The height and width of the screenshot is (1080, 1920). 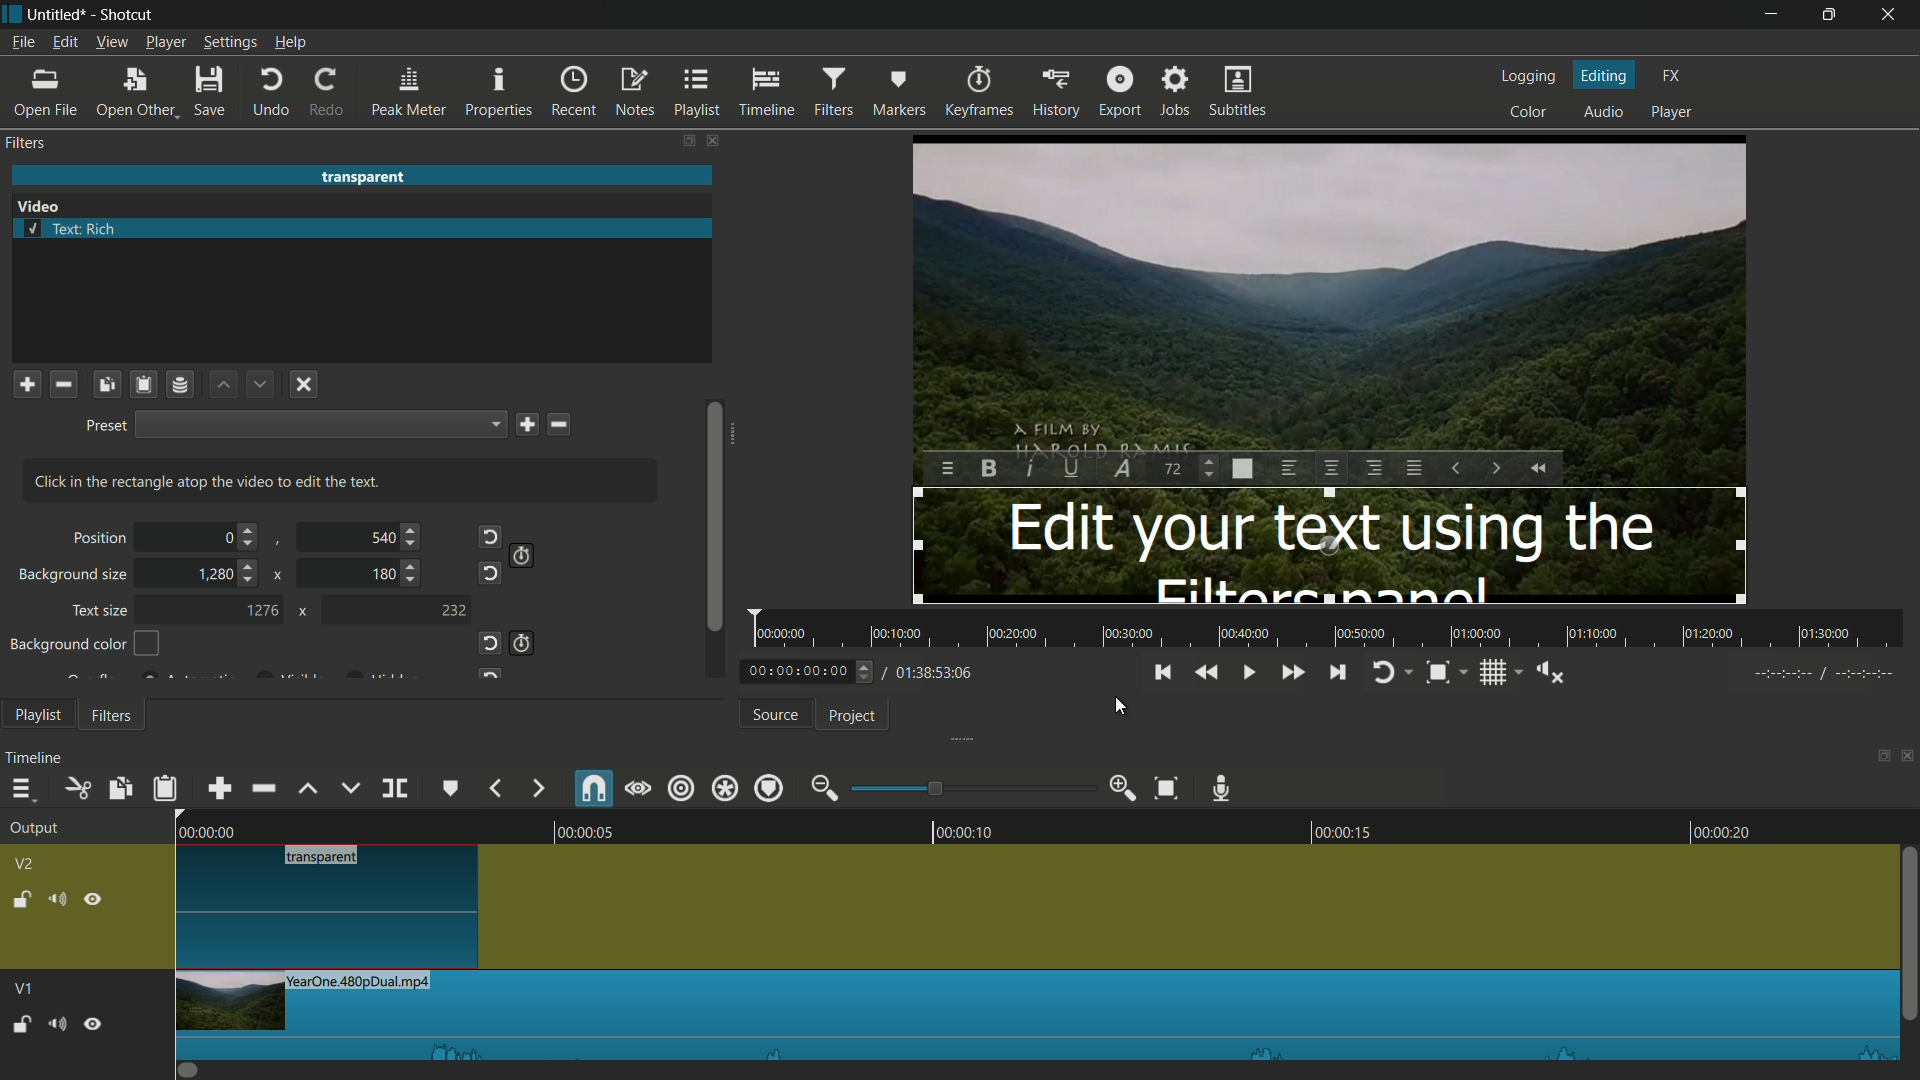 What do you see at coordinates (1438, 673) in the screenshot?
I see `toggle snap` at bounding box center [1438, 673].